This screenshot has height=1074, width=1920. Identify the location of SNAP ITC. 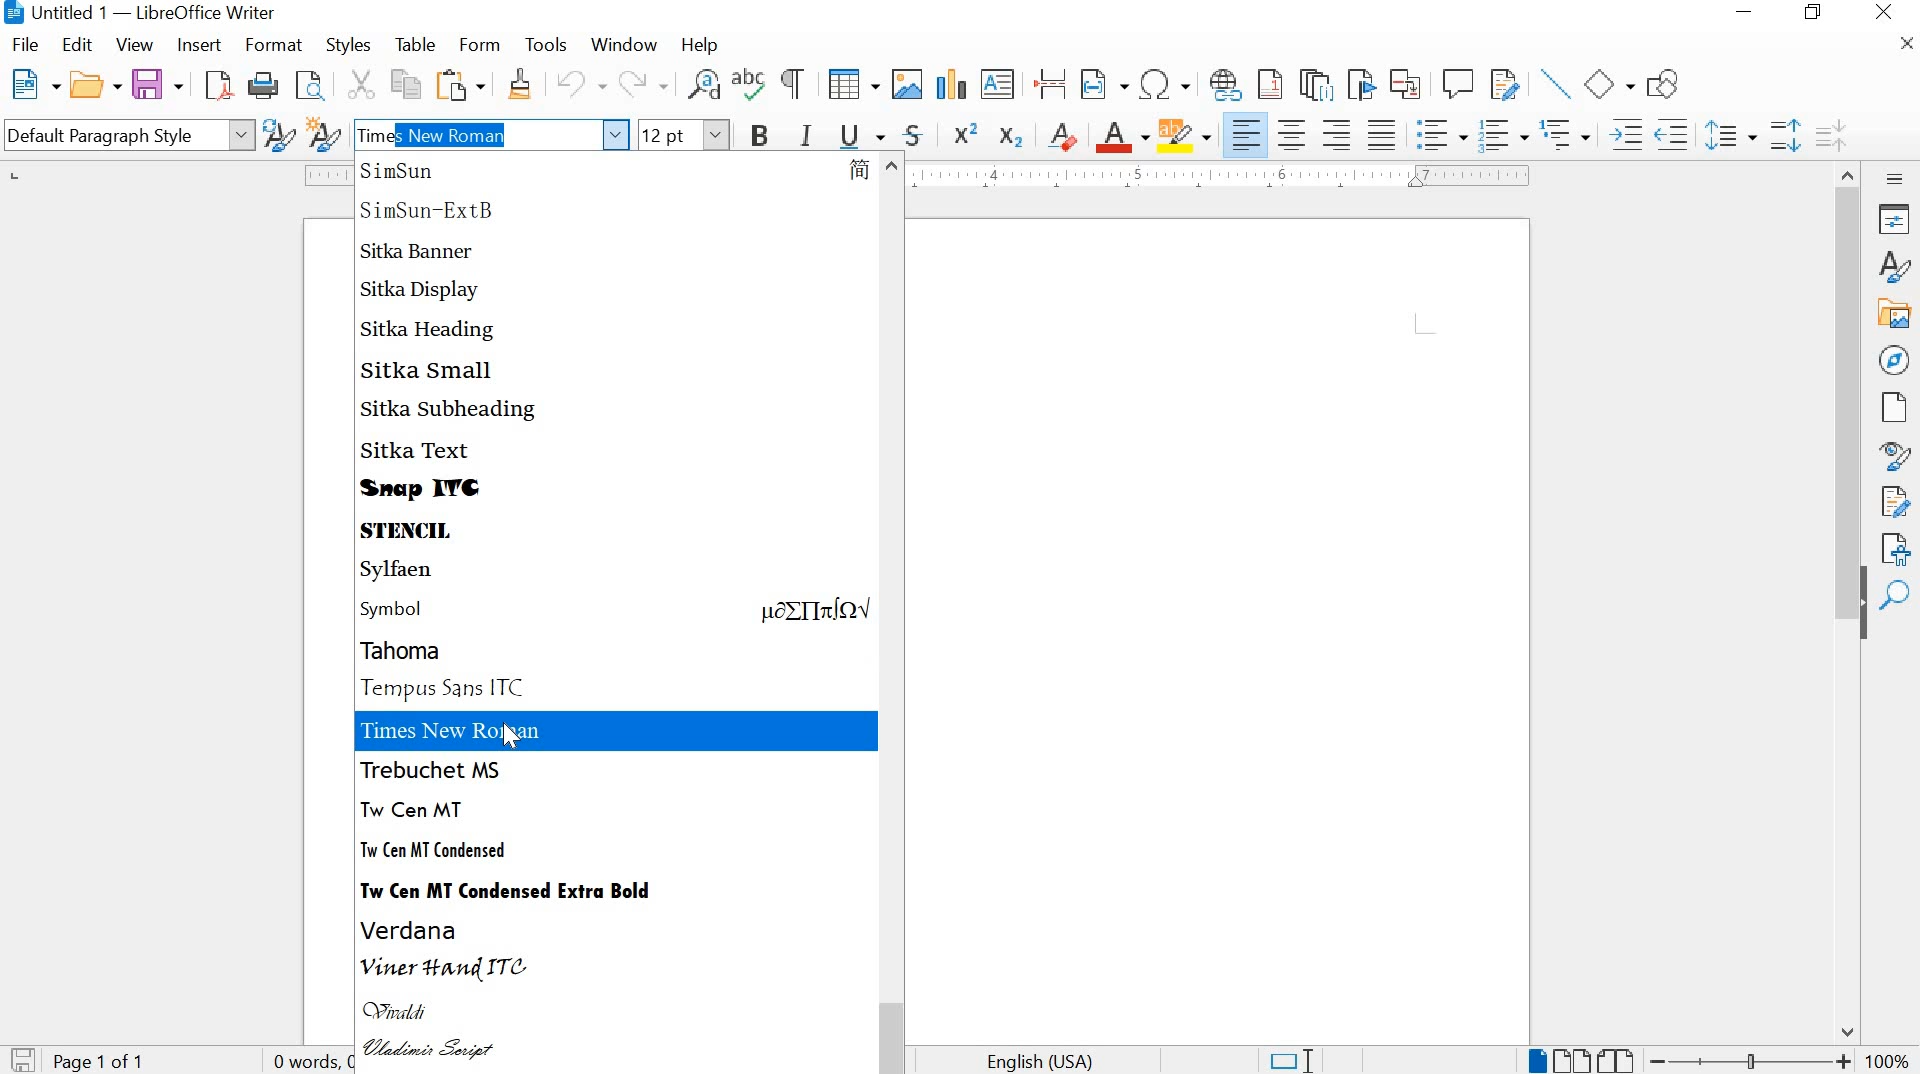
(430, 490).